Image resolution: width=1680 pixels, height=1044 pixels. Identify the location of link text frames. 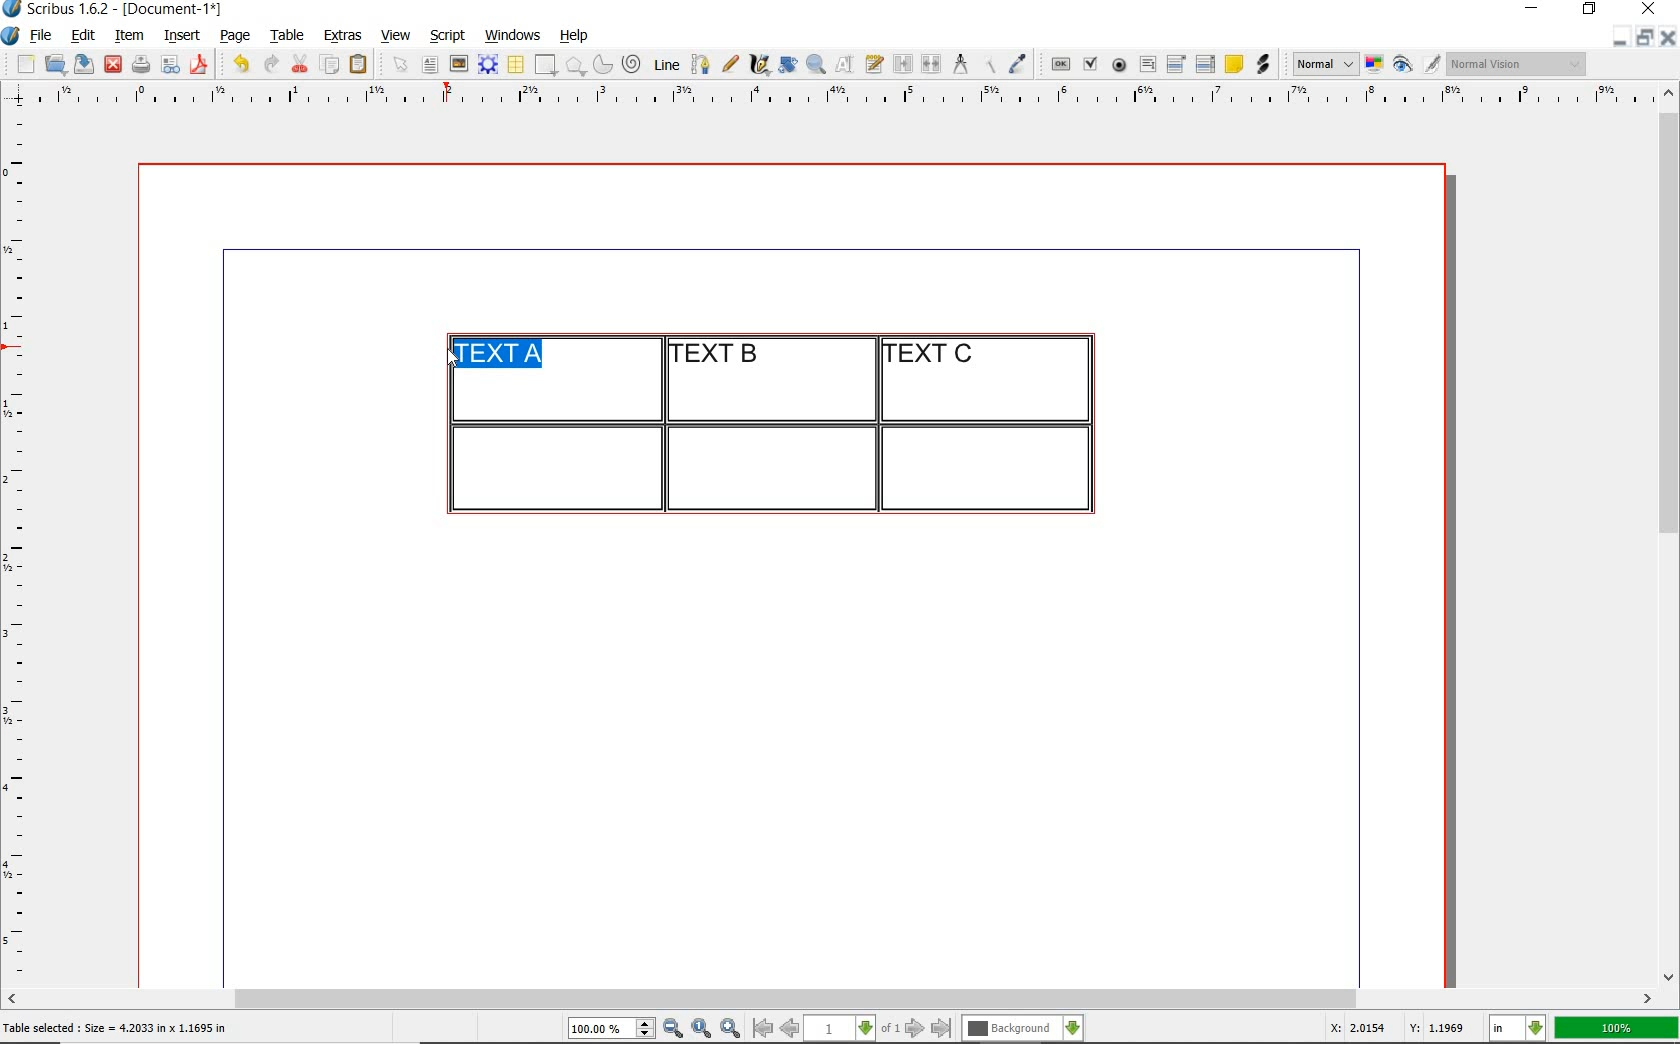
(904, 66).